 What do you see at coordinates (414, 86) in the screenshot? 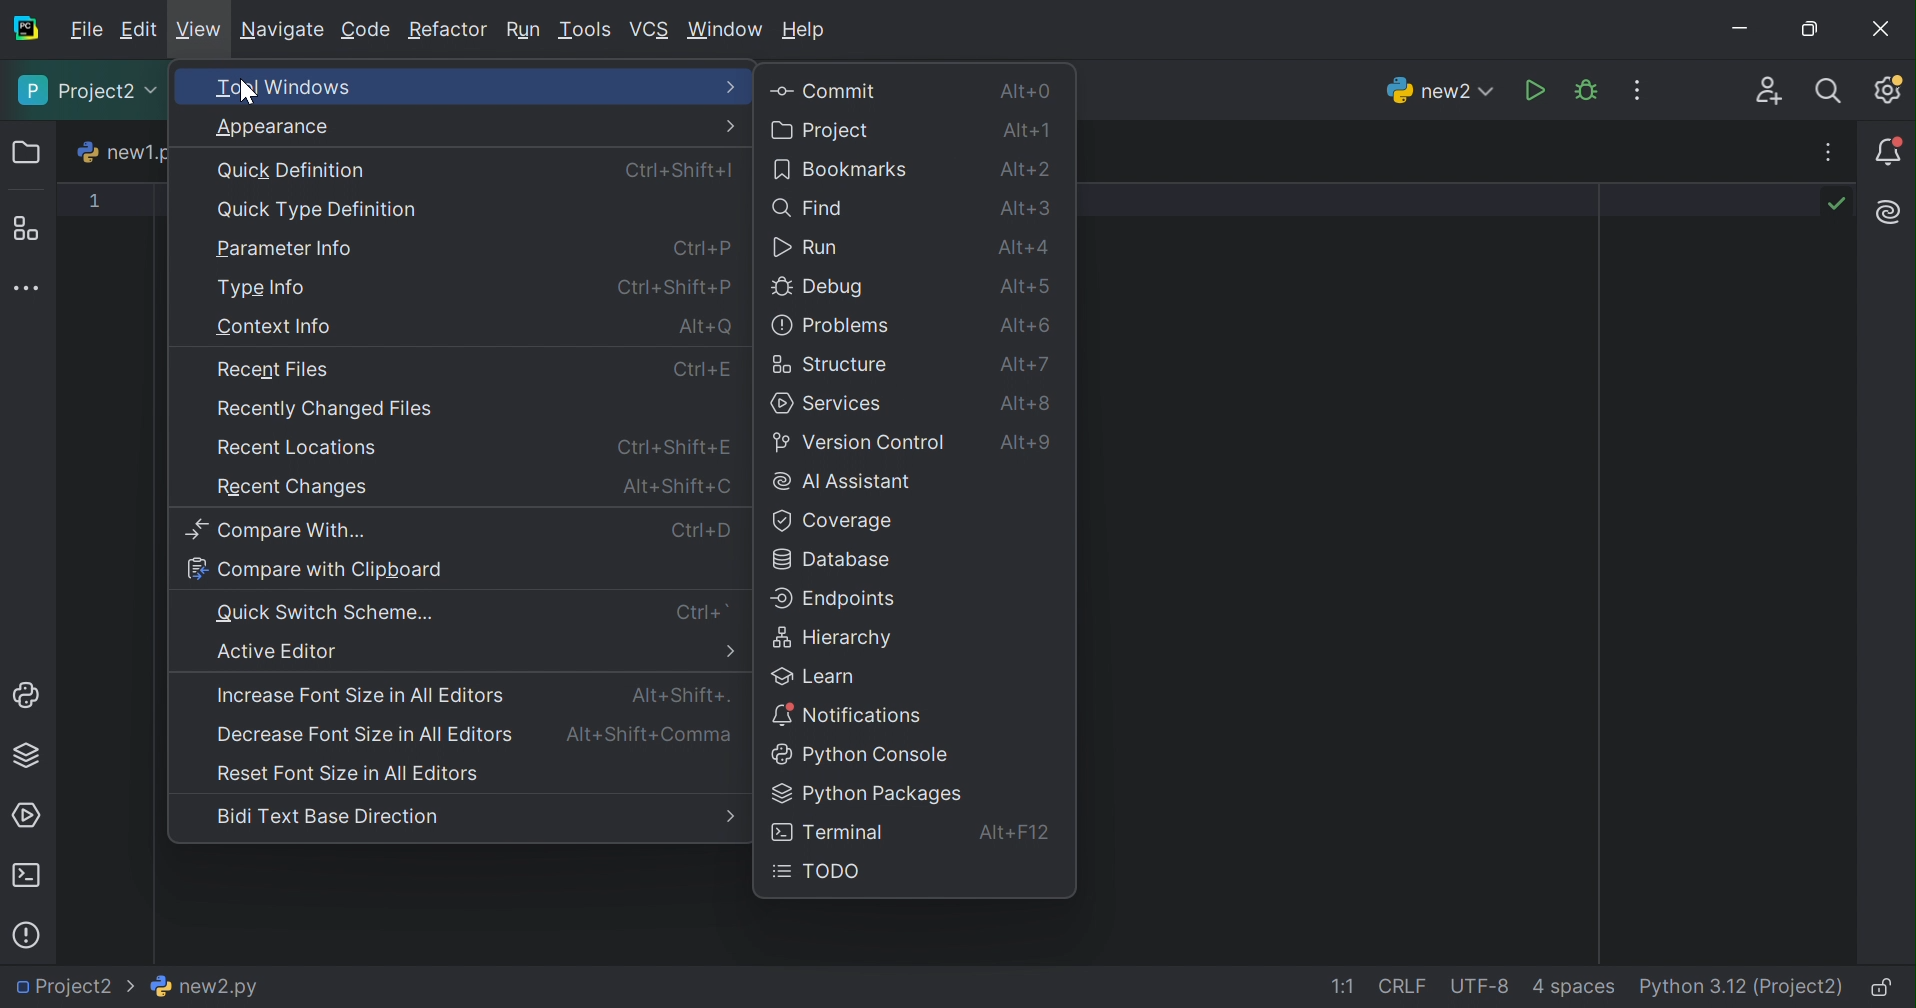
I see `Tool windows` at bounding box center [414, 86].